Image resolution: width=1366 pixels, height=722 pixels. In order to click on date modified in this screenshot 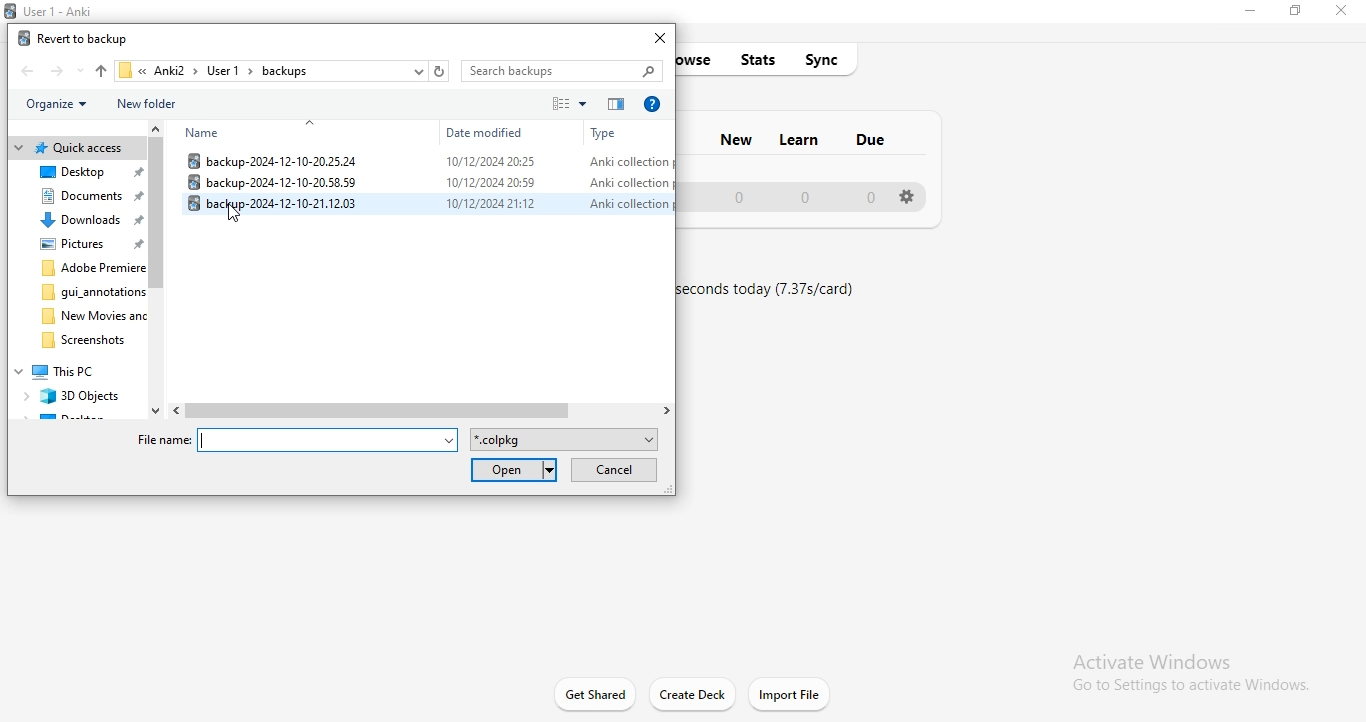, I will do `click(488, 134)`.